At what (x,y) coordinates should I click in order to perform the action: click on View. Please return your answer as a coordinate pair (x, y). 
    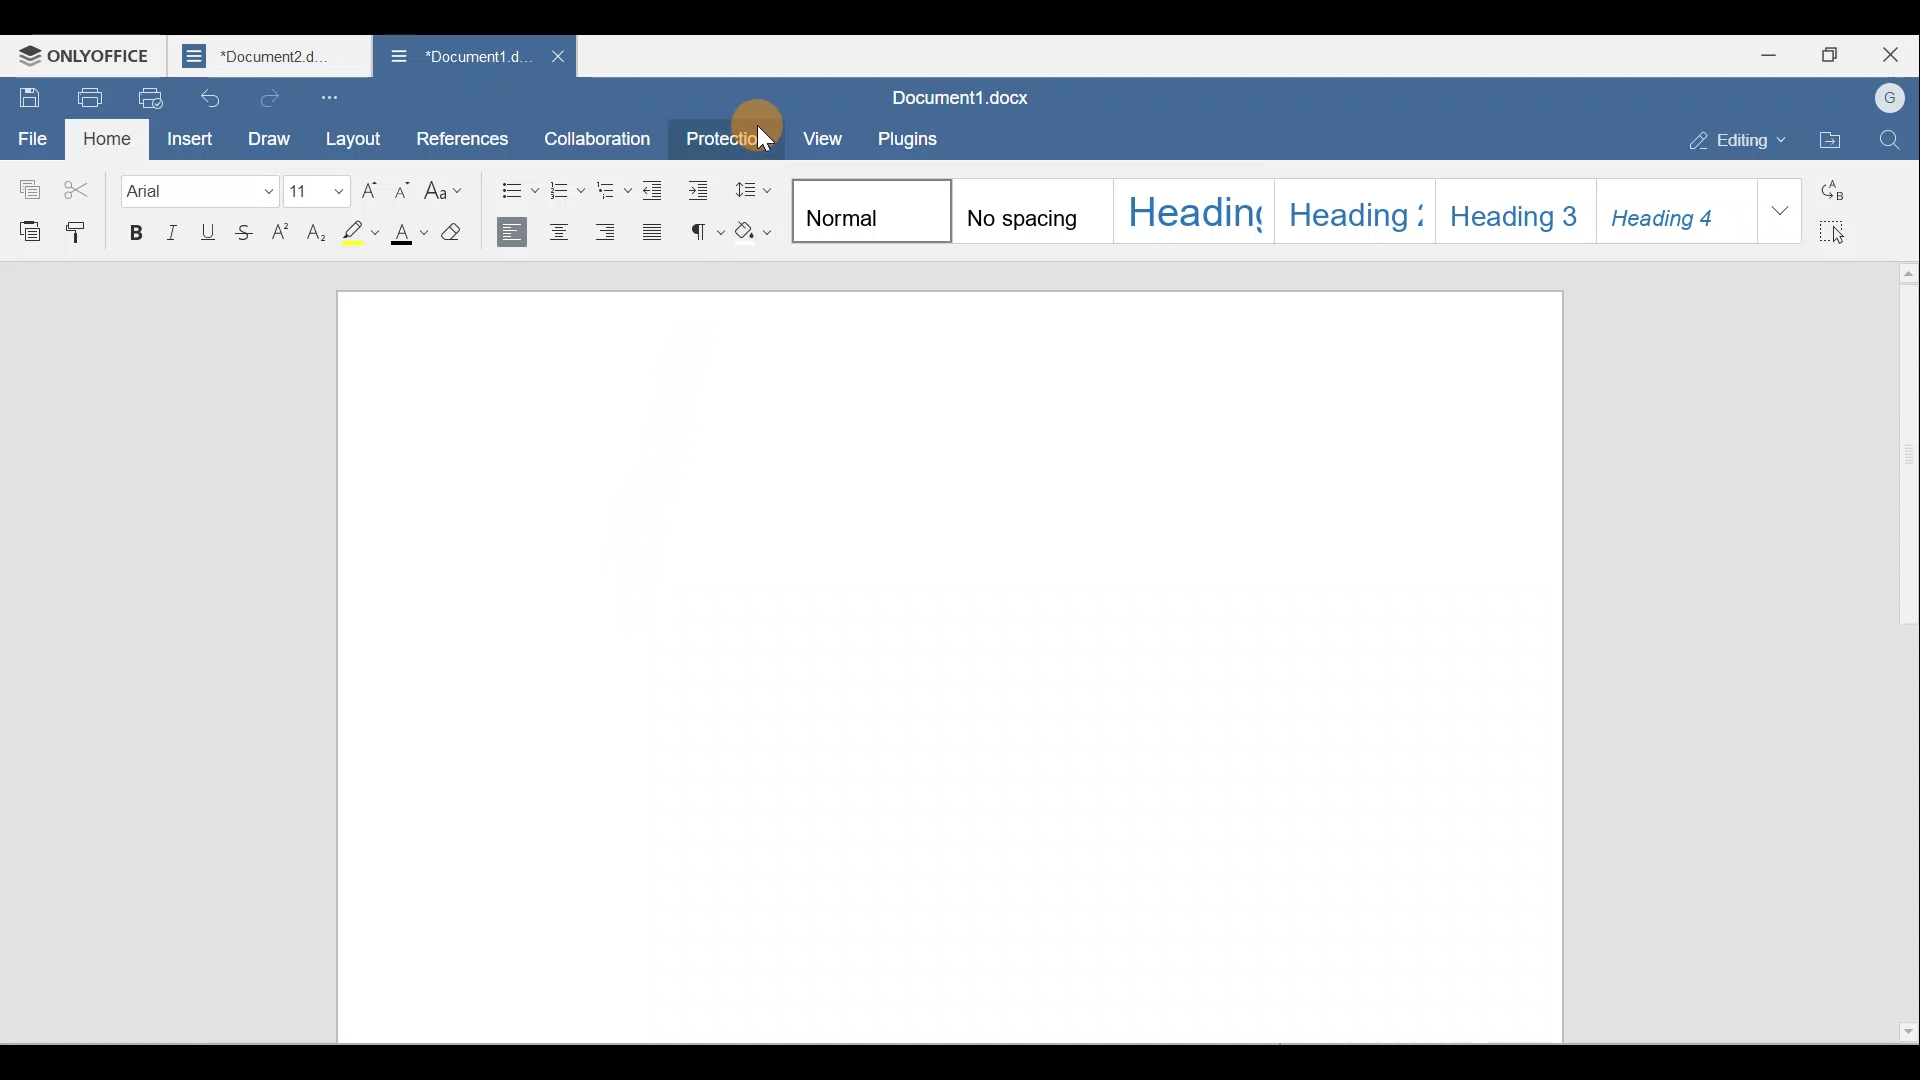
    Looking at the image, I should click on (826, 137).